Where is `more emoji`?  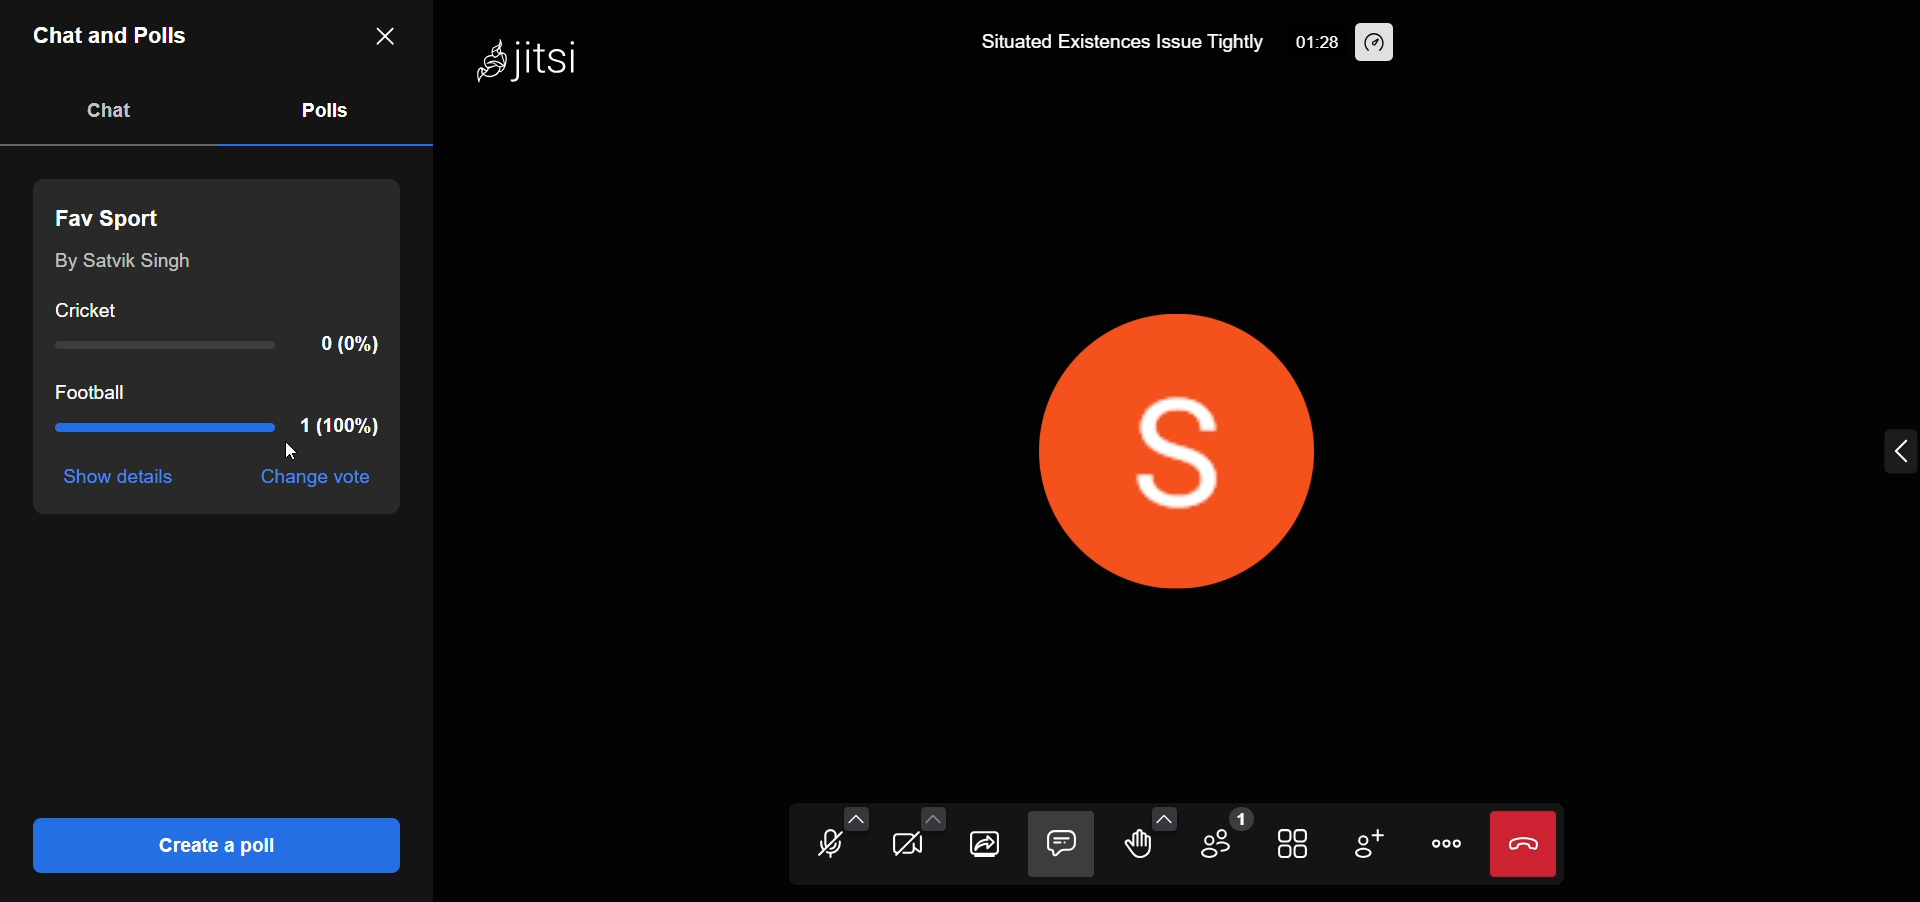
more emoji is located at coordinates (1165, 815).